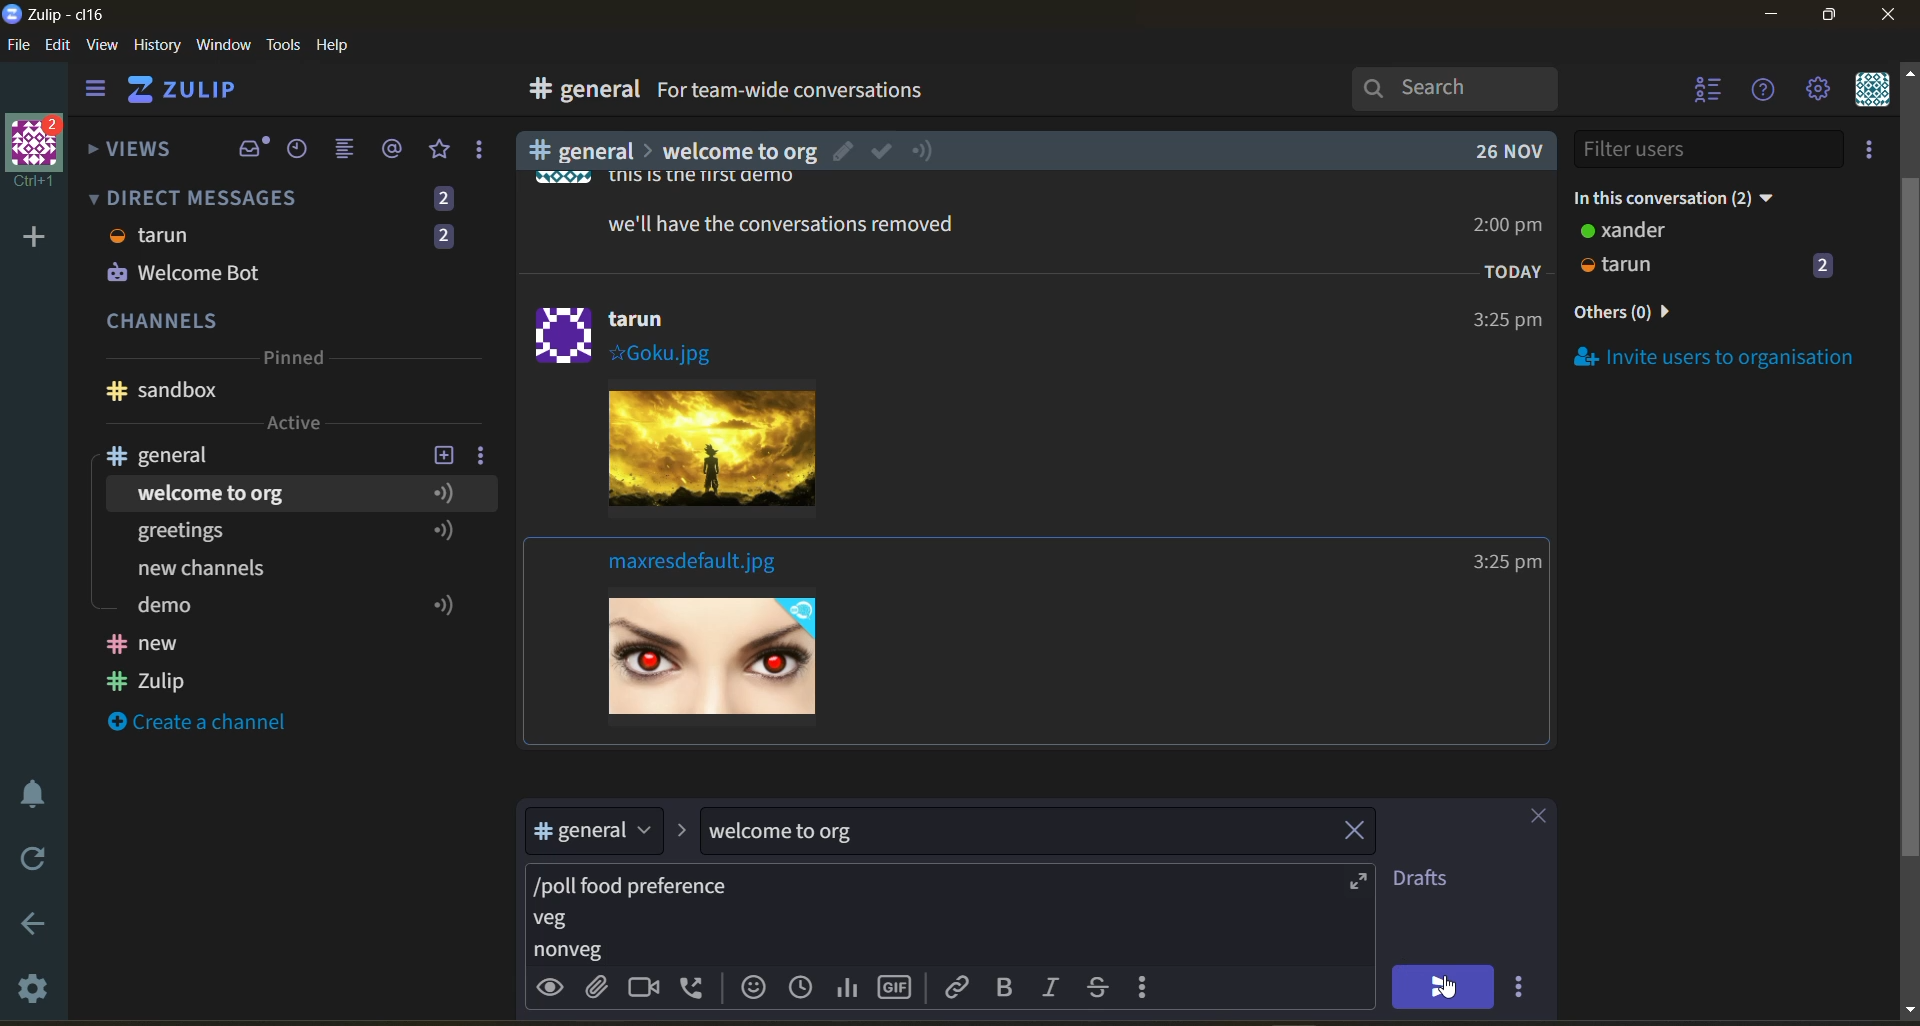  Describe the element at coordinates (1817, 91) in the screenshot. I see `settings menu` at that location.